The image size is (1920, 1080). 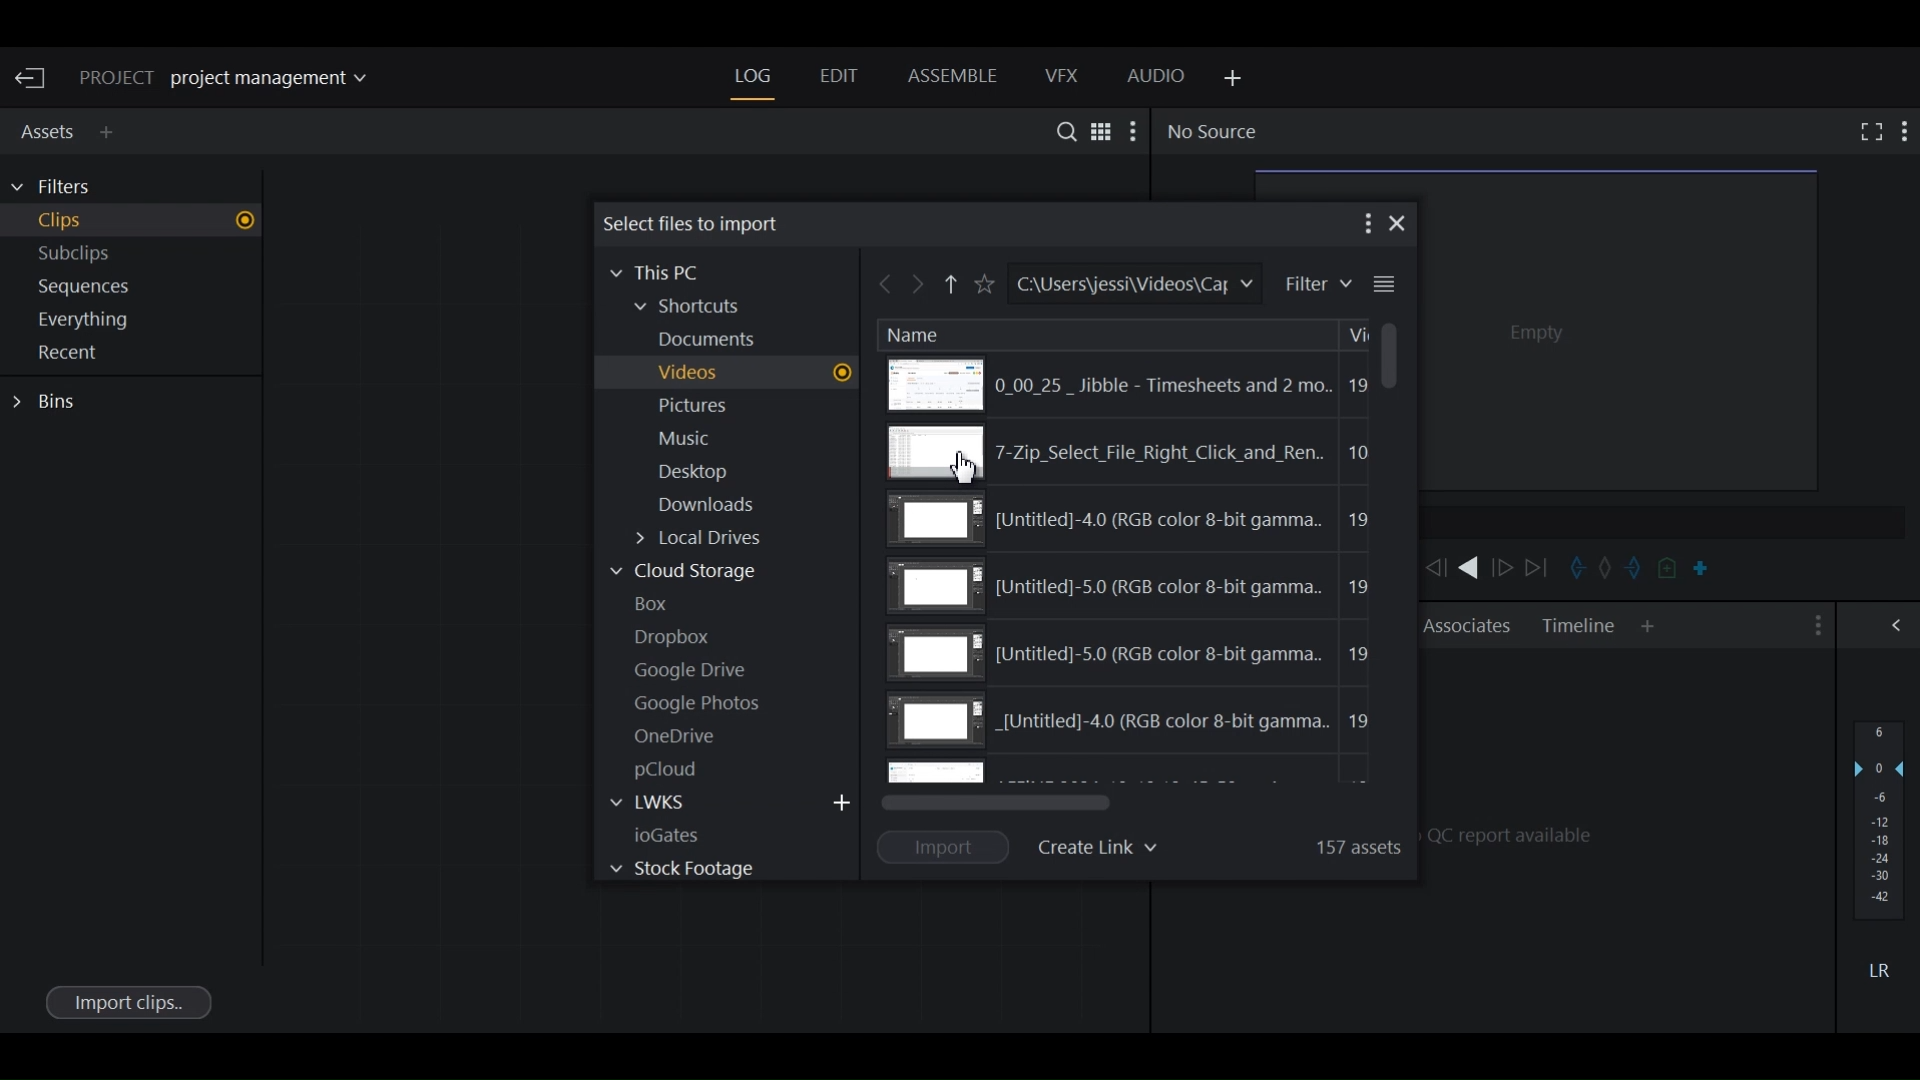 I want to click on Timeline, so click(x=1579, y=626).